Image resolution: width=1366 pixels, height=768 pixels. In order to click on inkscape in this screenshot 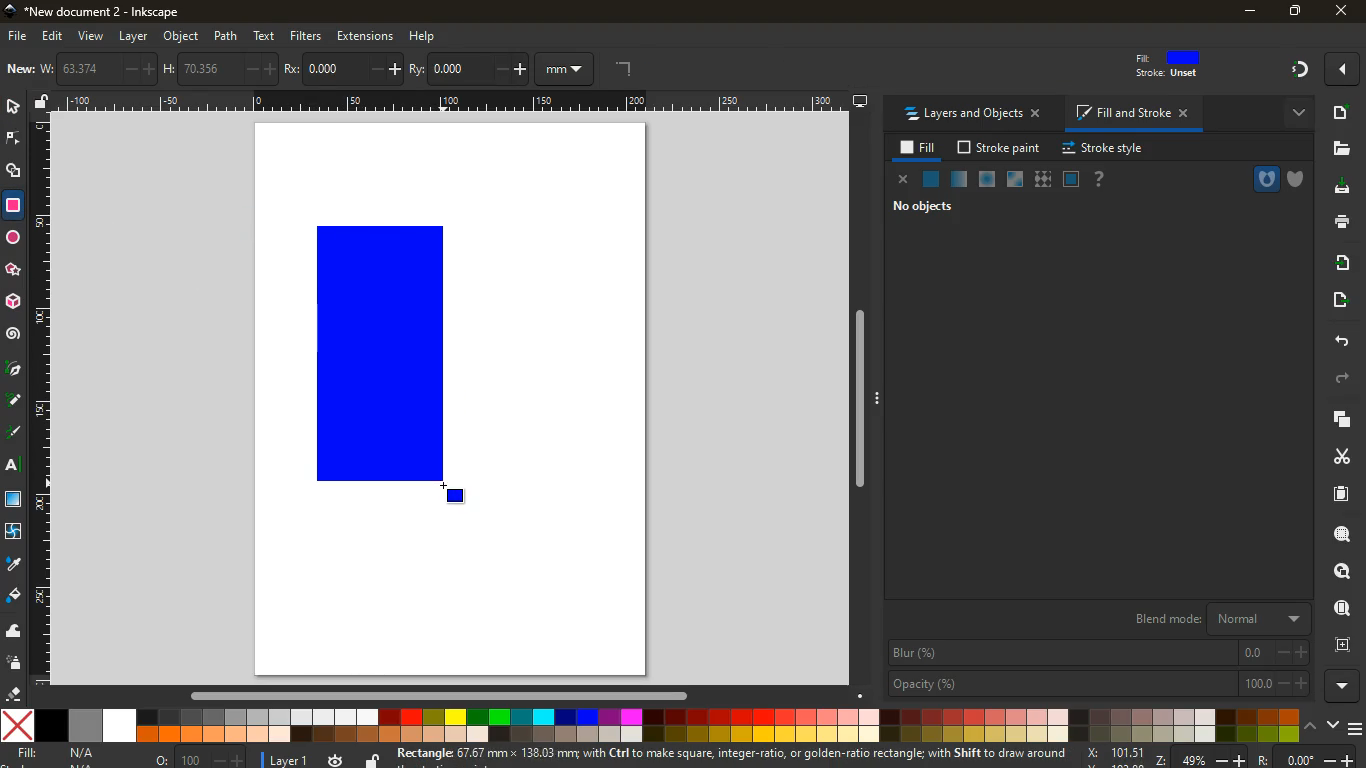, I will do `click(96, 10)`.